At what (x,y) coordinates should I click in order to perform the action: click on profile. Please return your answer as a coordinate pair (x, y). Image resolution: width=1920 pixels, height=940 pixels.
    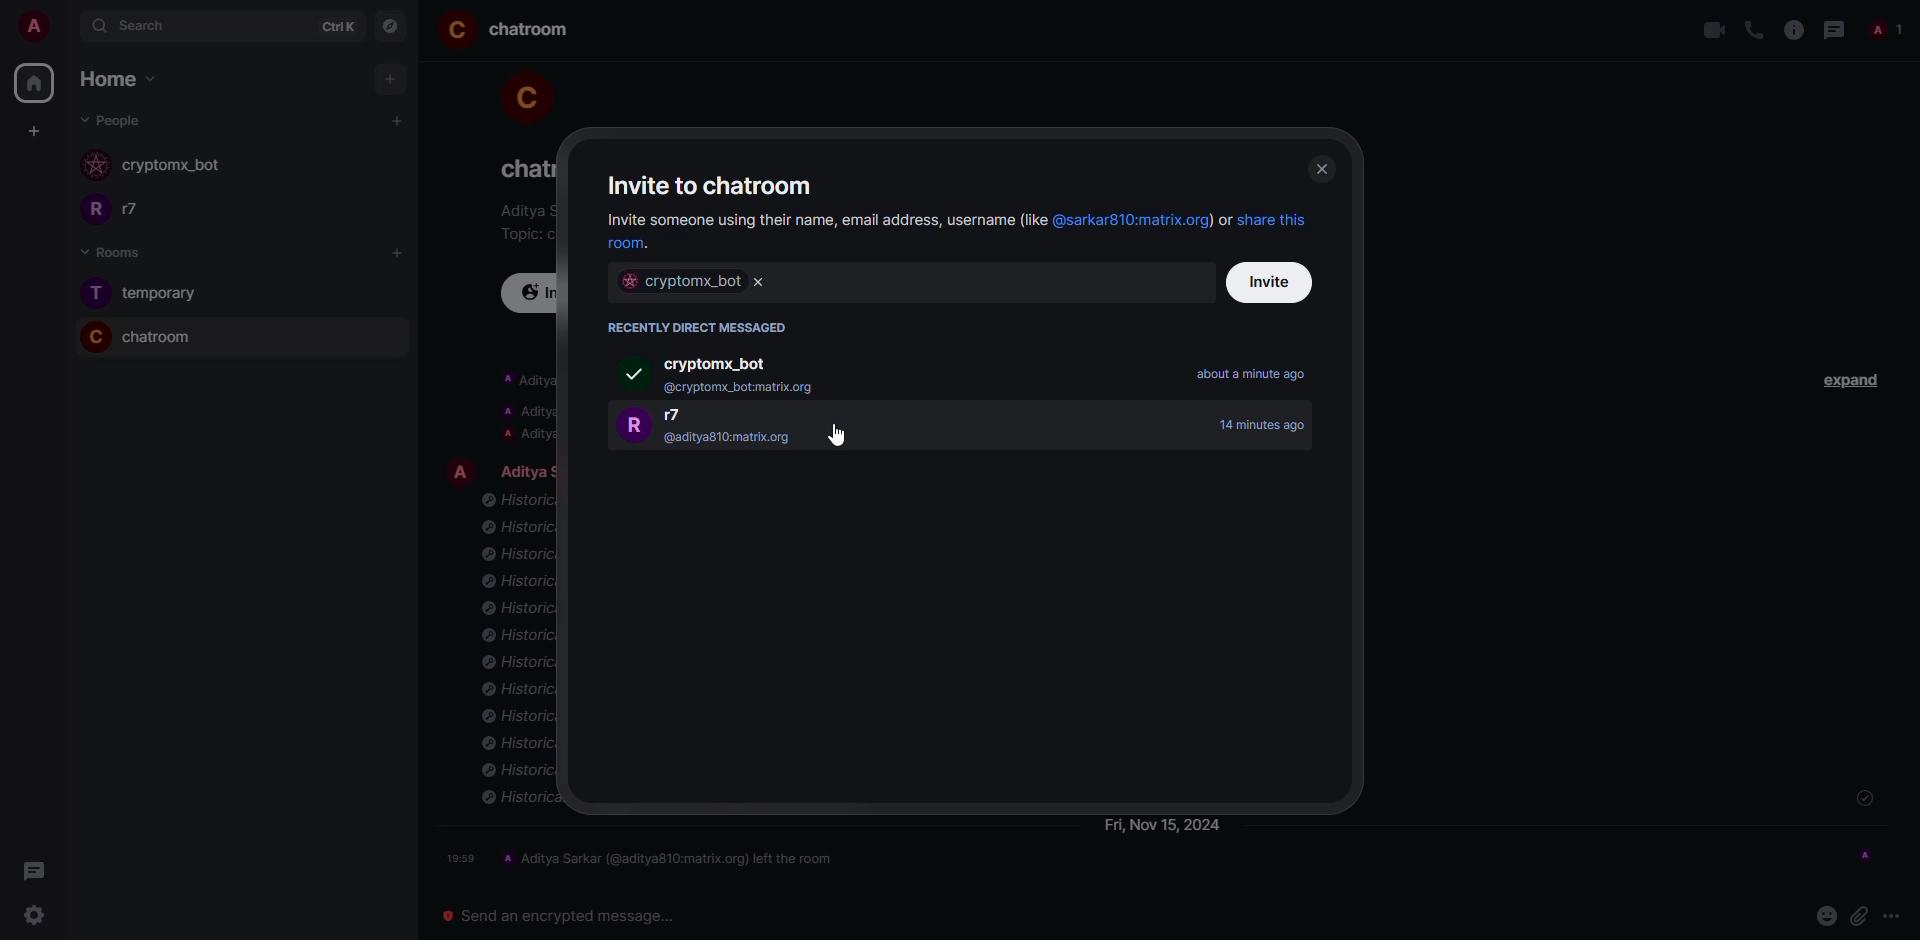
    Looking at the image, I should click on (91, 336).